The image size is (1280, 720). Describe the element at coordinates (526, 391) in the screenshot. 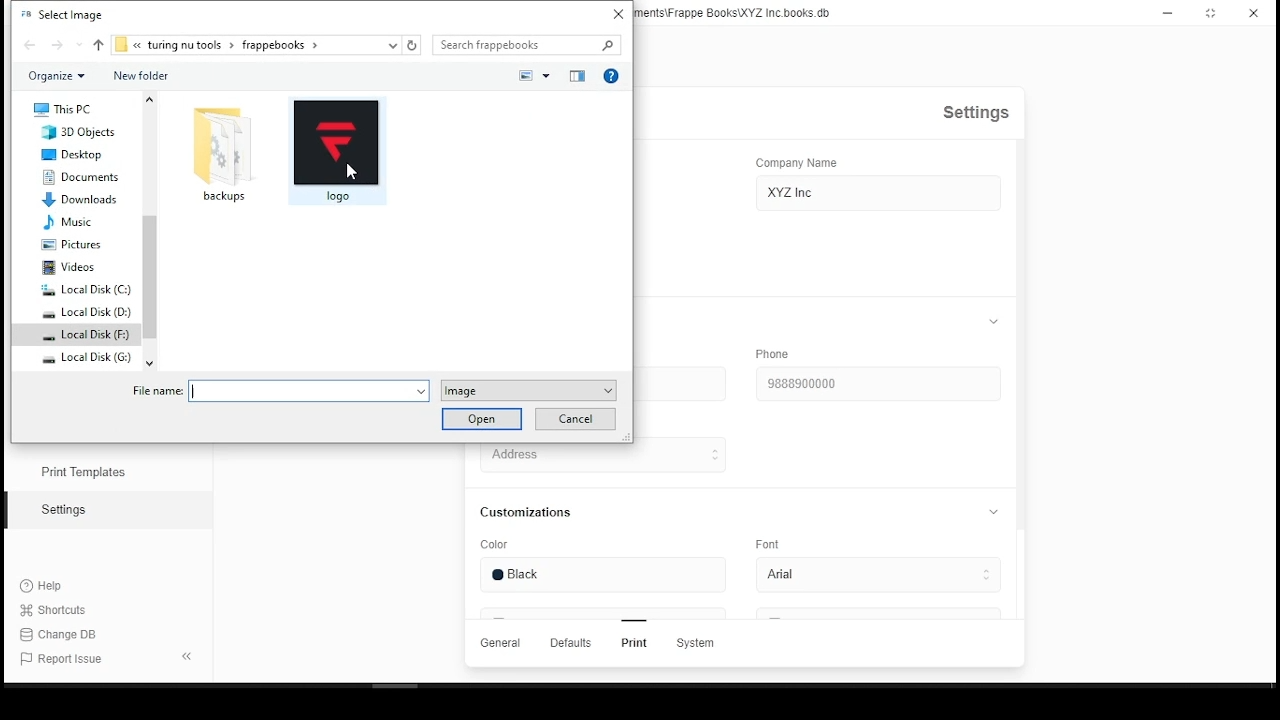

I see `image` at that location.